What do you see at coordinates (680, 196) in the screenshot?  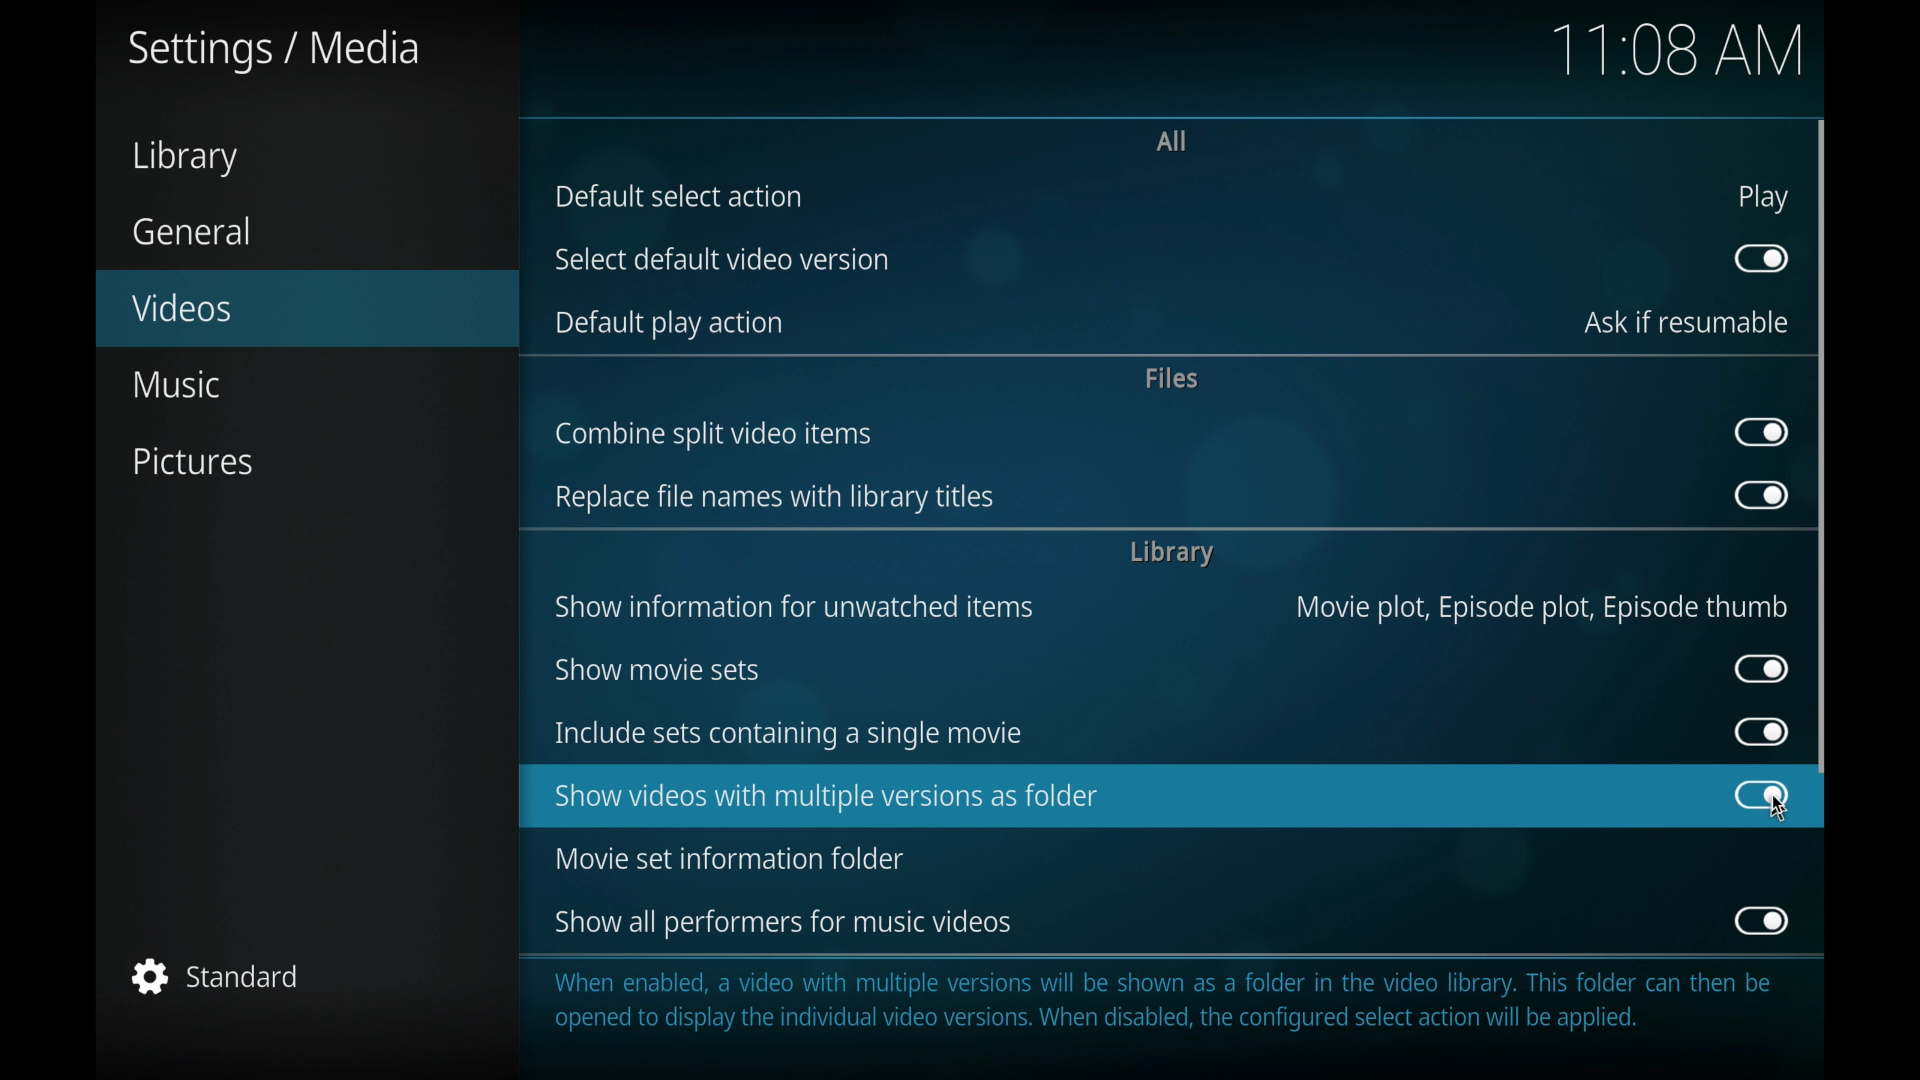 I see `default select action` at bounding box center [680, 196].